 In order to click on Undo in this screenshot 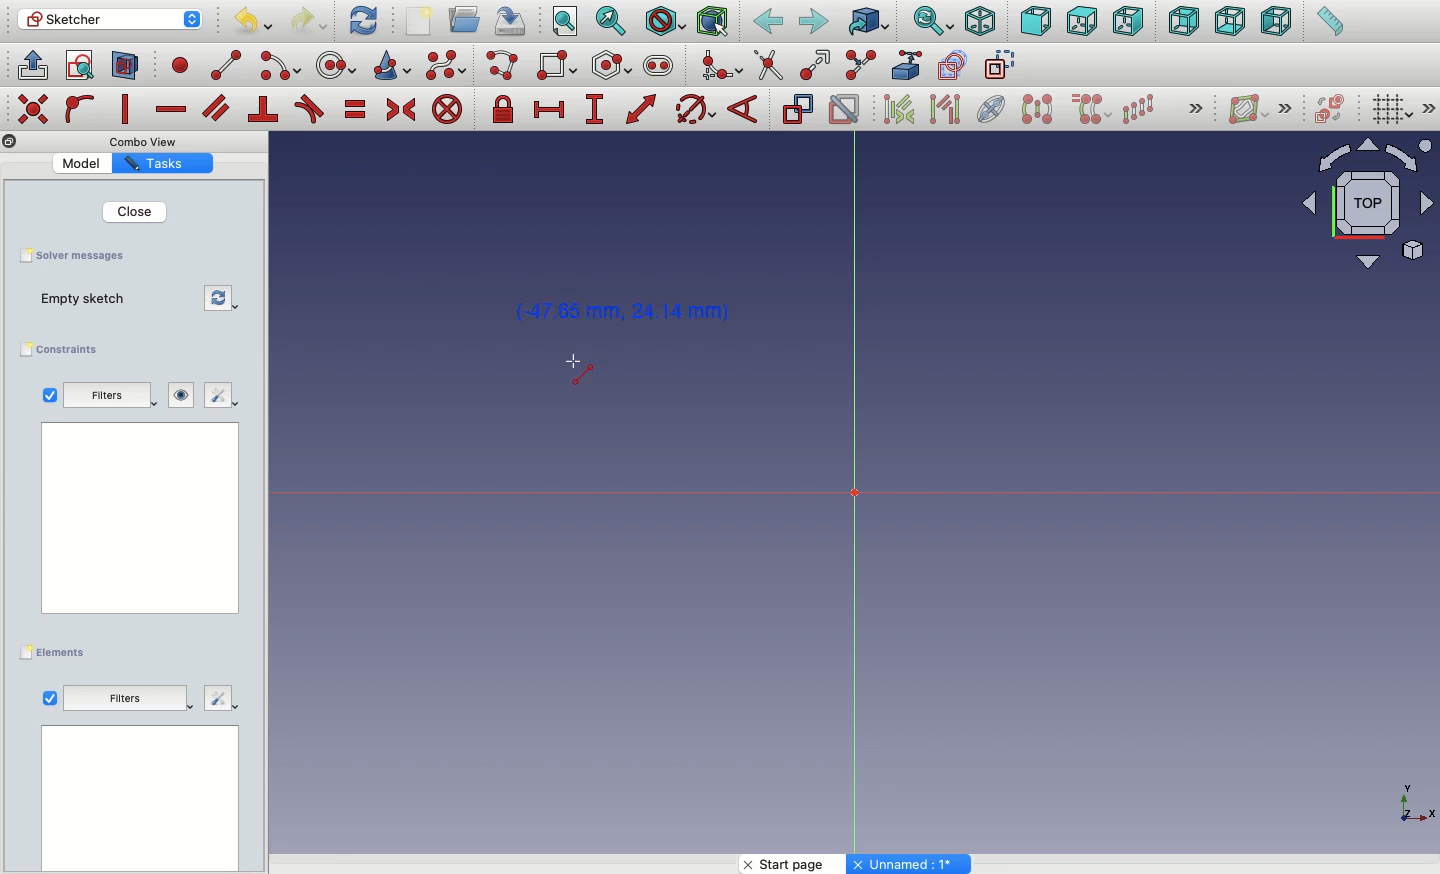, I will do `click(251, 22)`.